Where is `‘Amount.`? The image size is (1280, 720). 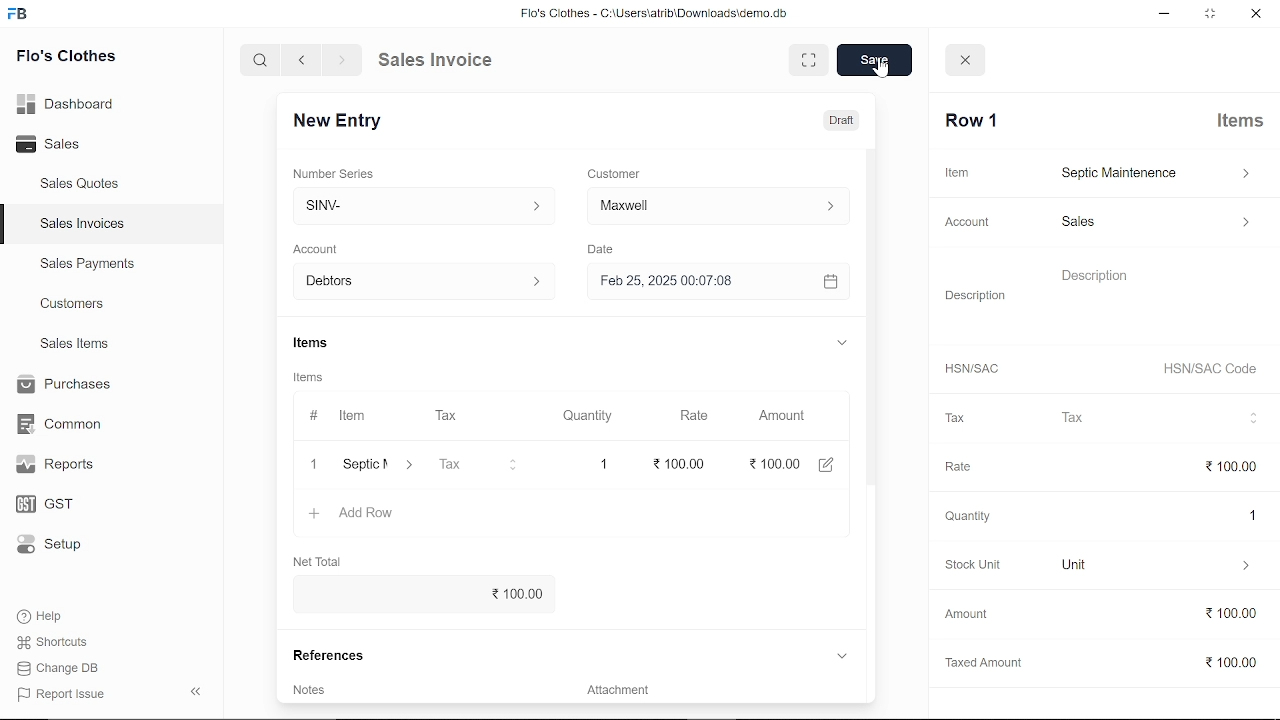
‘Amount. is located at coordinates (966, 614).